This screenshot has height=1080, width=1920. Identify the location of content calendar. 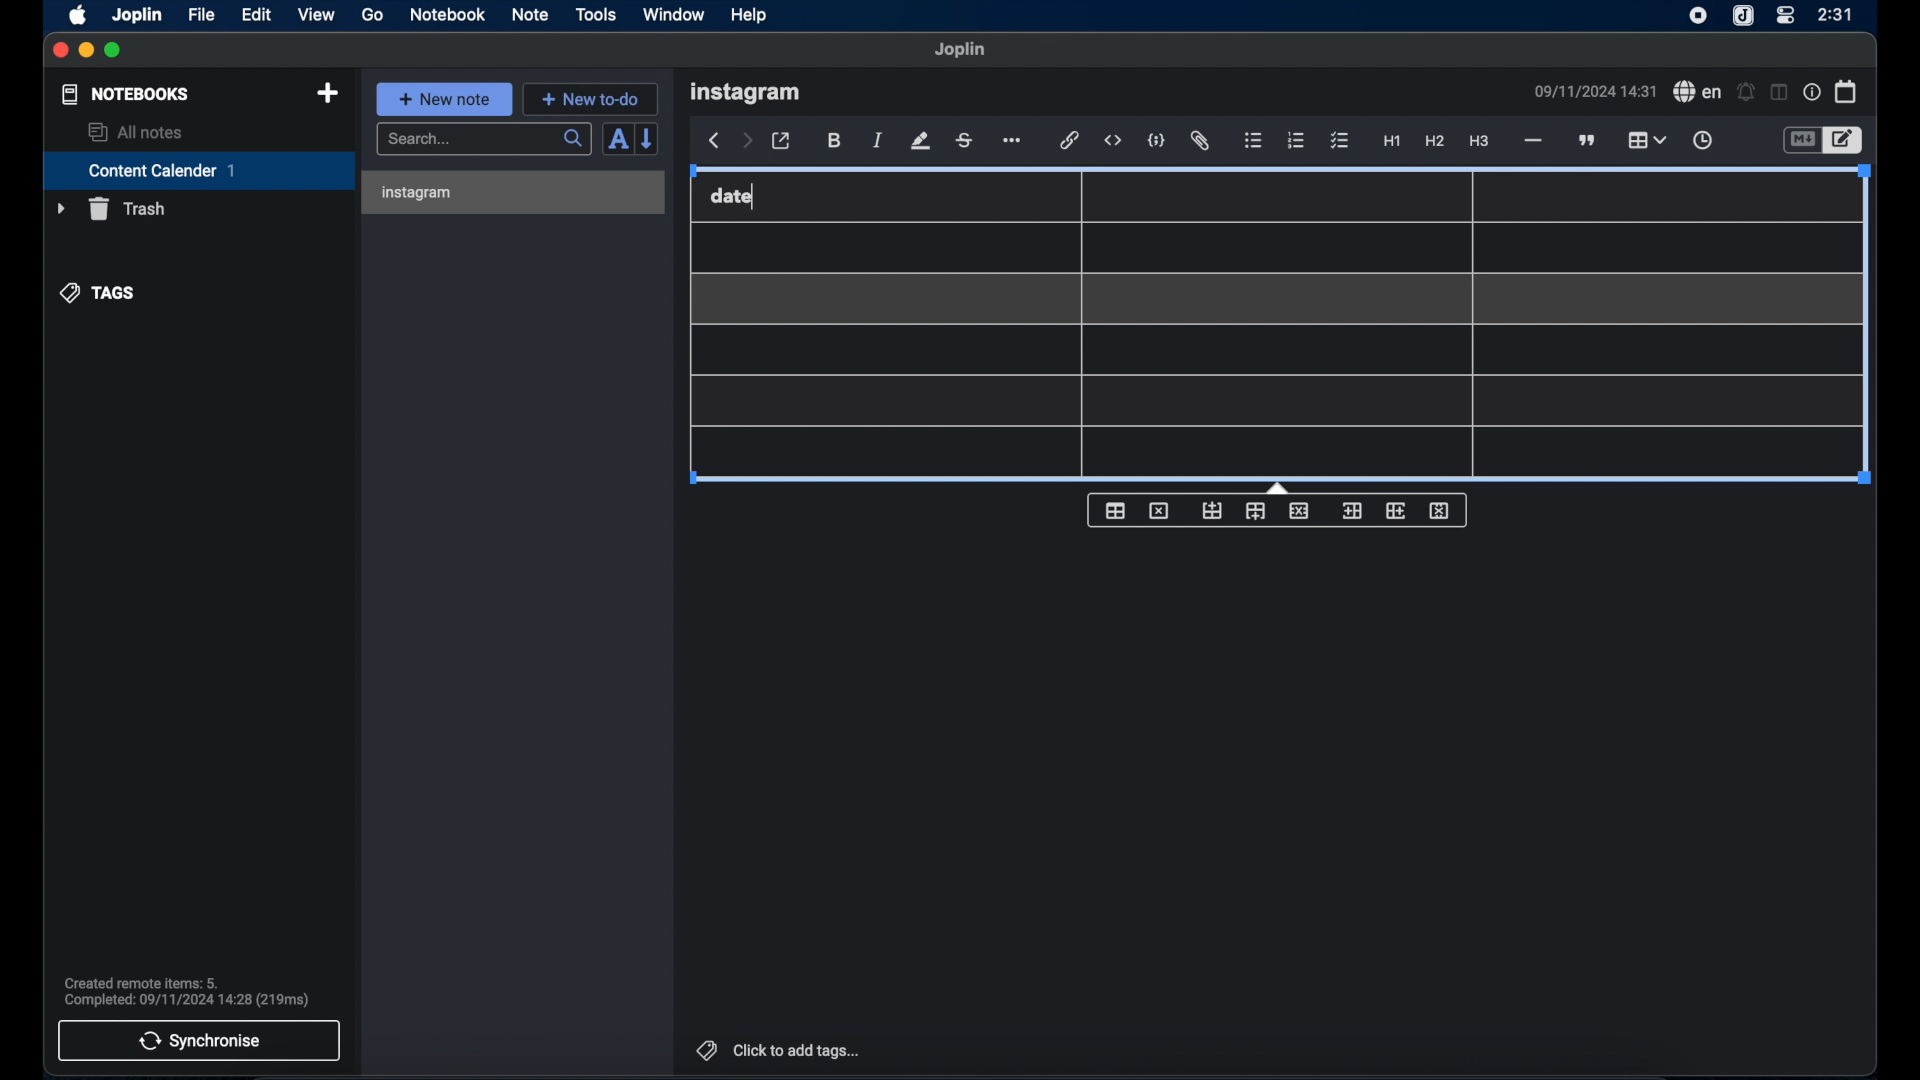
(199, 170).